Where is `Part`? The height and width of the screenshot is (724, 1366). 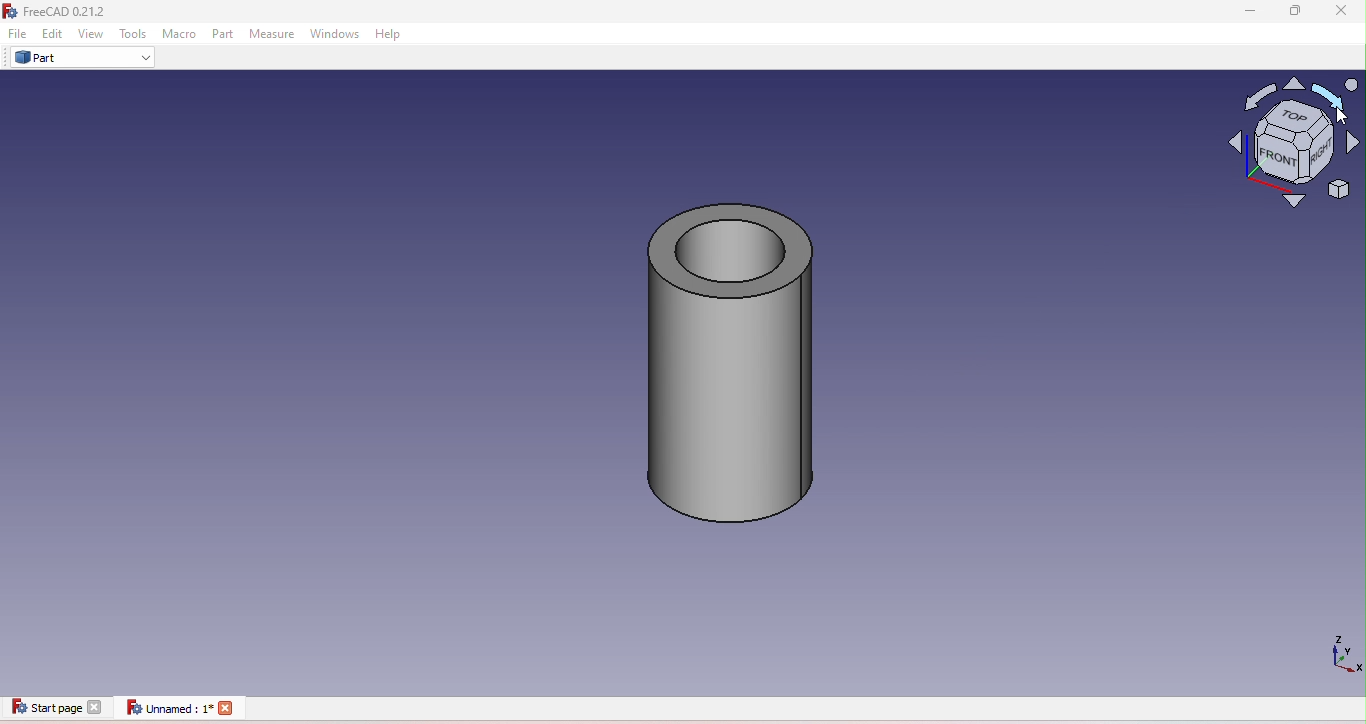
Part is located at coordinates (85, 58).